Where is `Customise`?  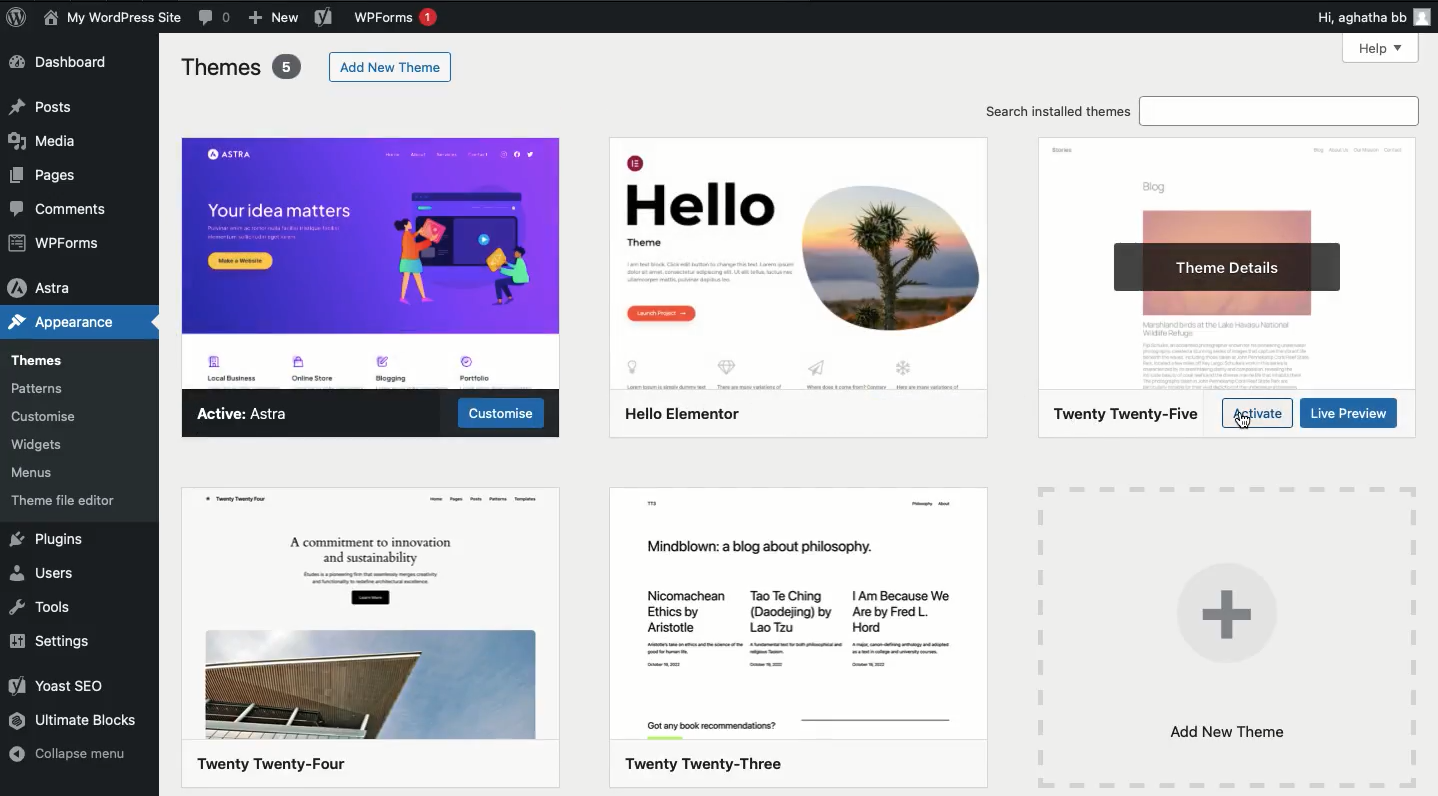
Customise is located at coordinates (502, 412).